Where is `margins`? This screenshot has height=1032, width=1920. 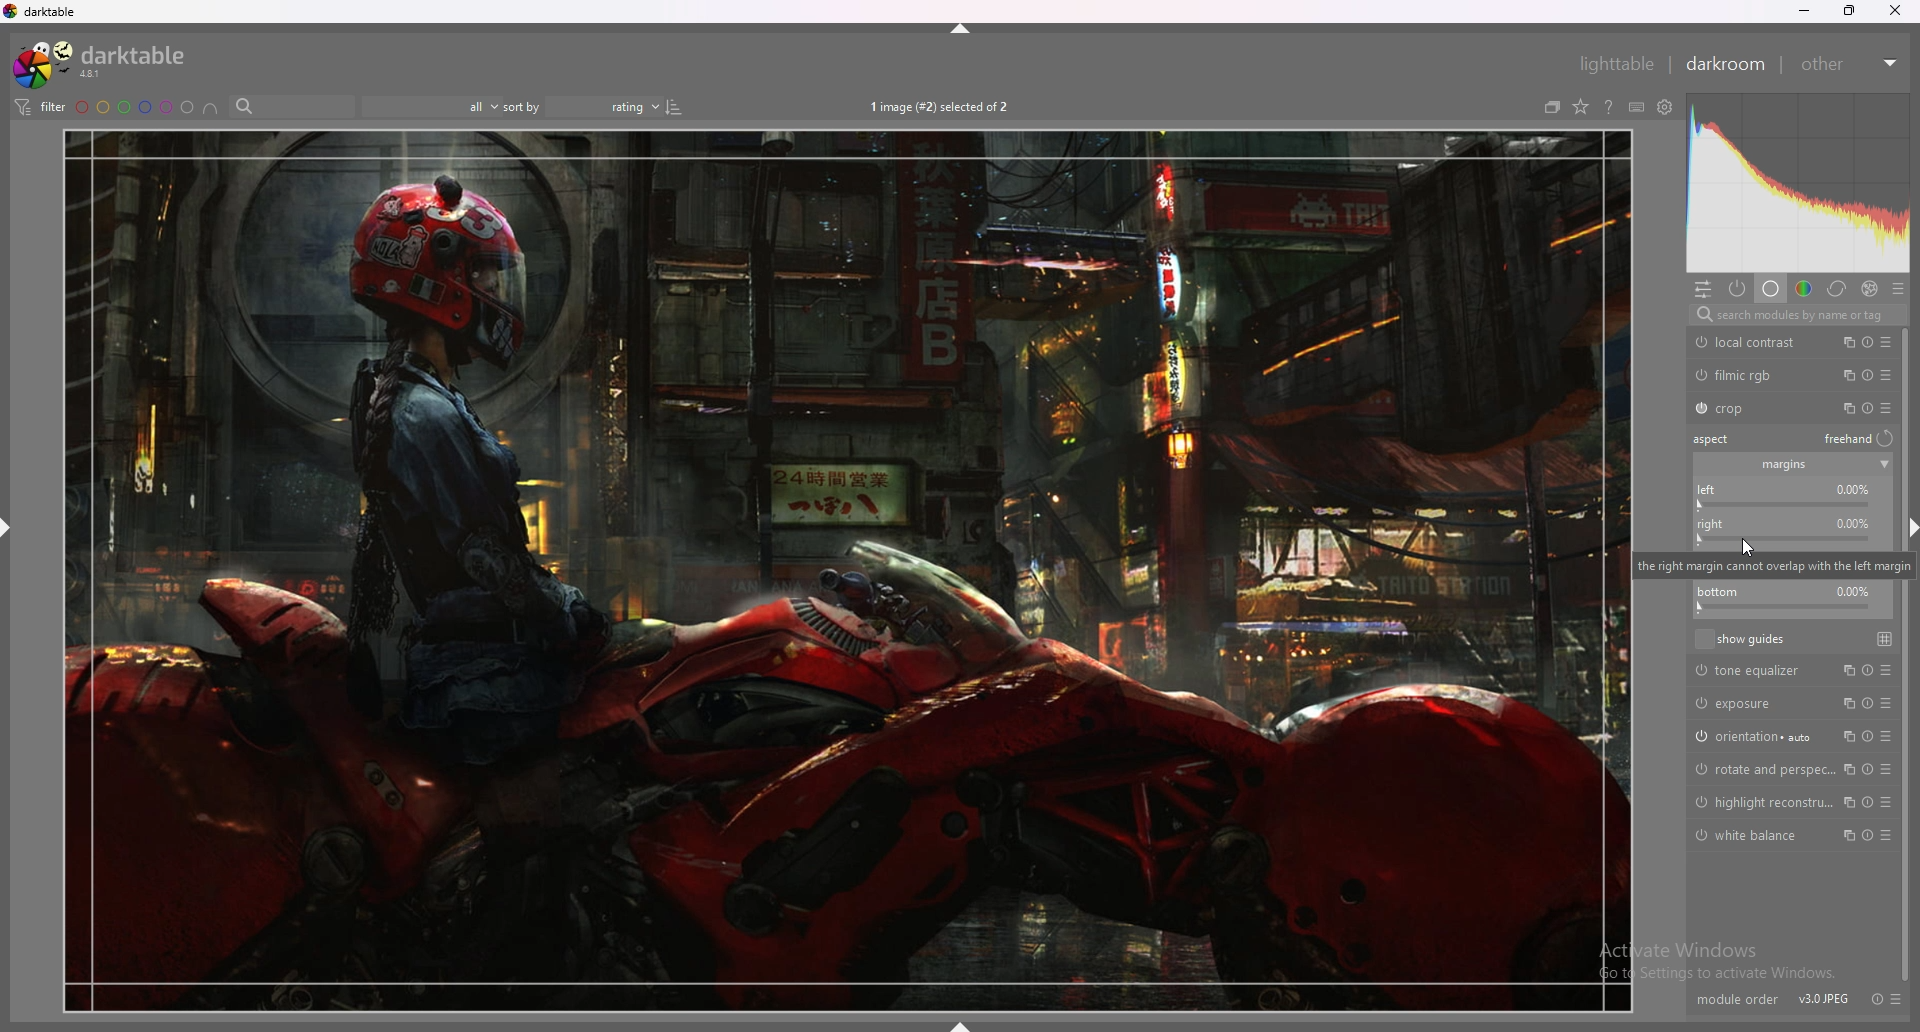
margins is located at coordinates (1783, 466).